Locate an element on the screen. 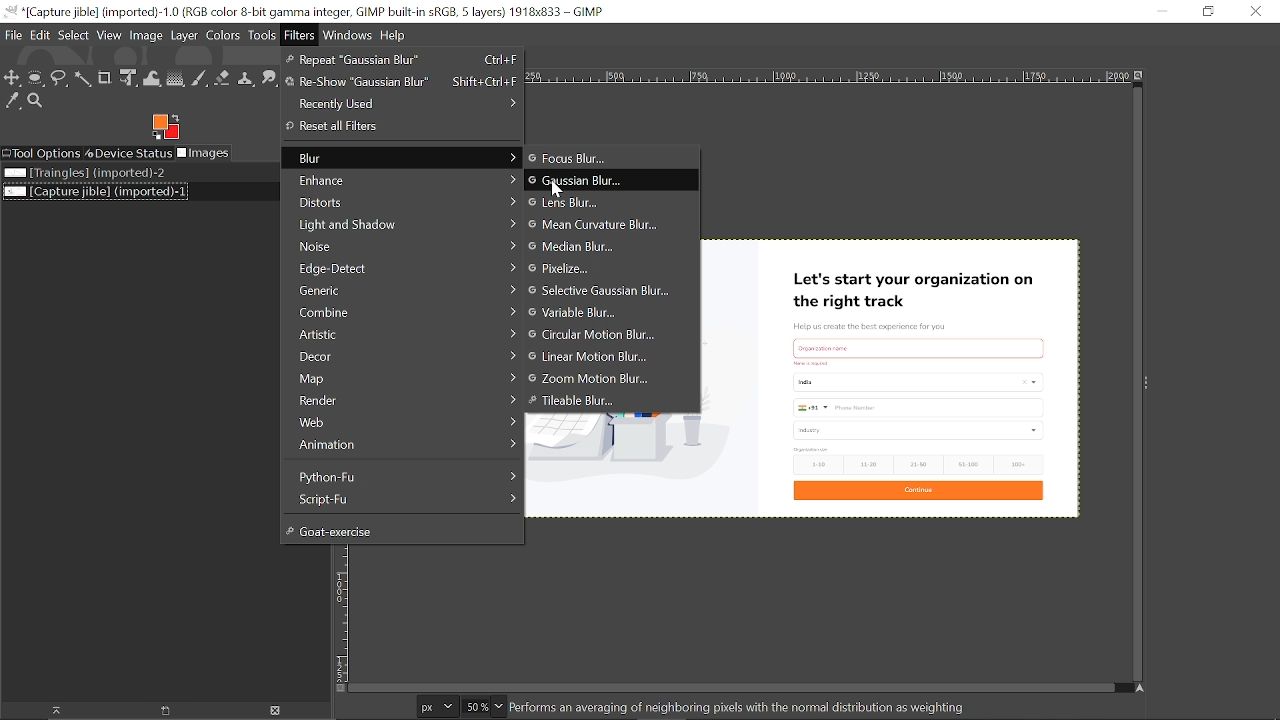  Cursor is located at coordinates (557, 189).